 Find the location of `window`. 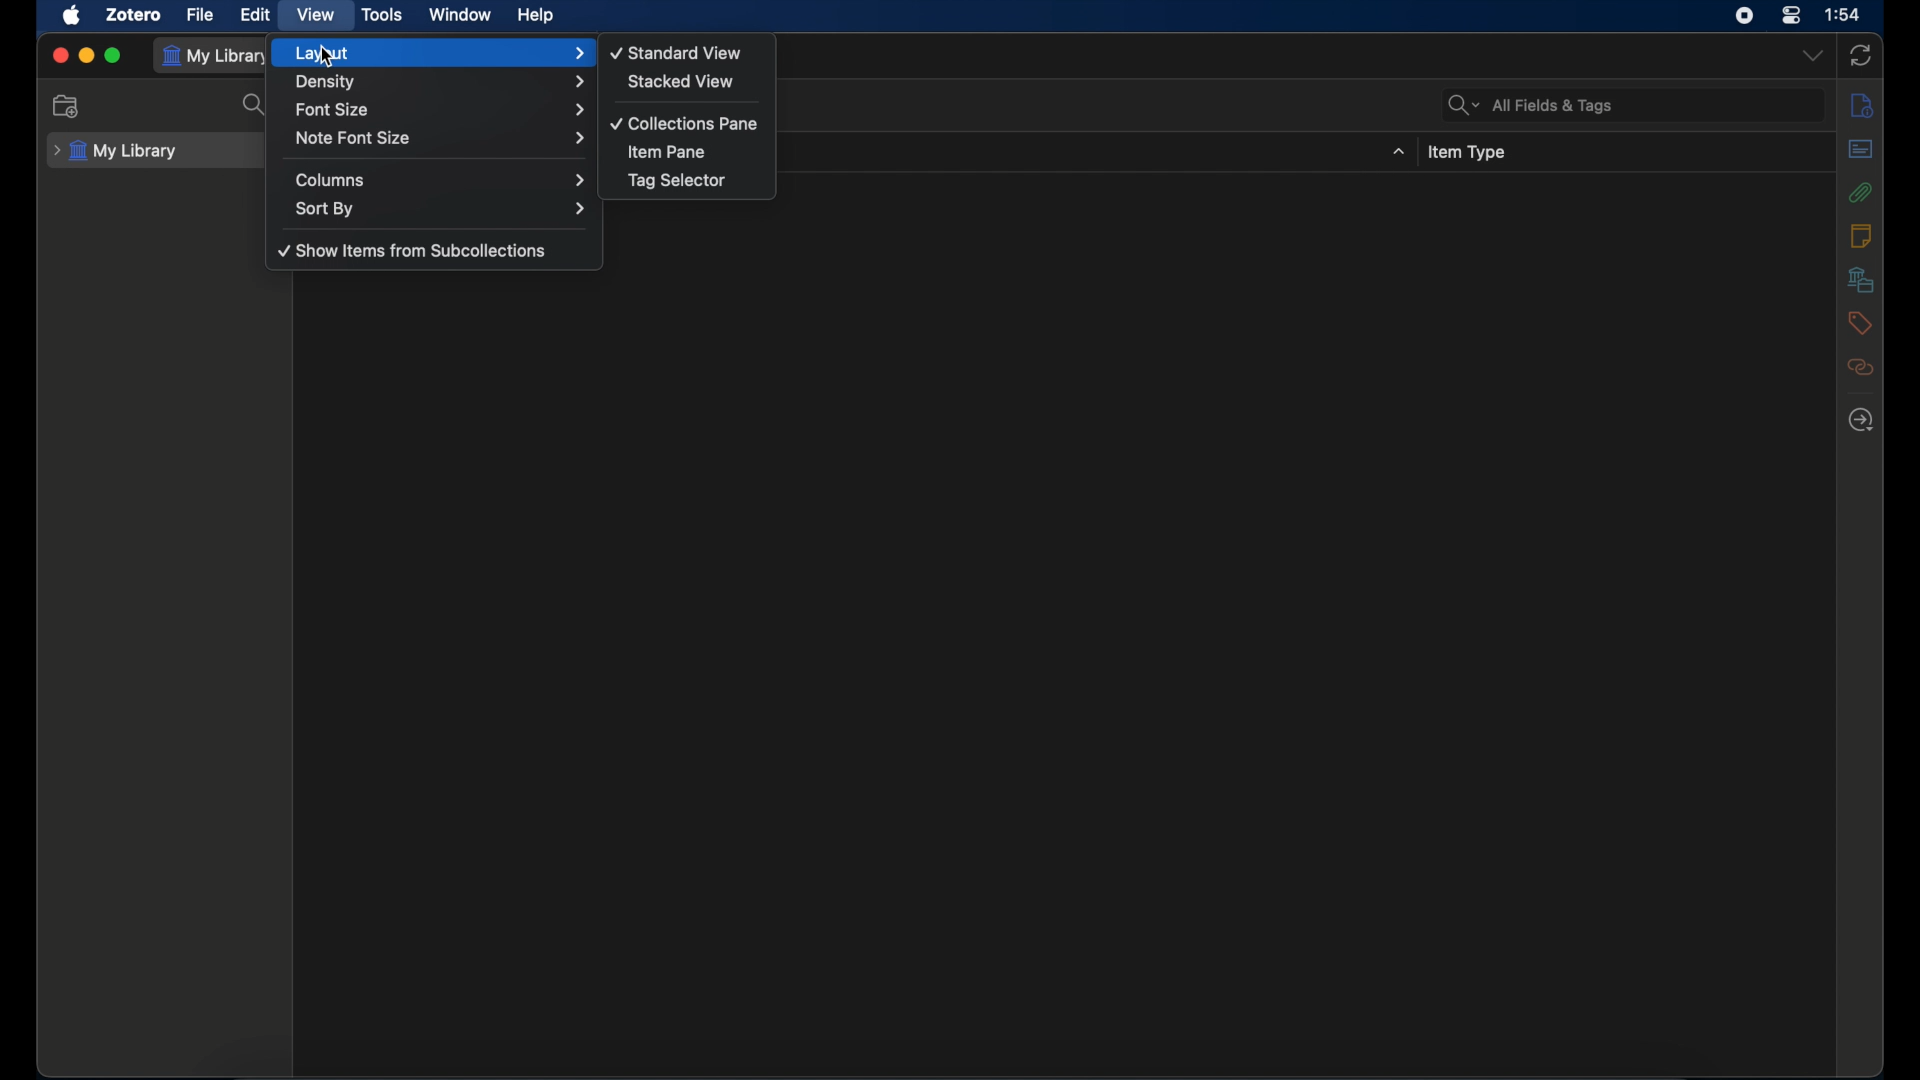

window is located at coordinates (462, 14).